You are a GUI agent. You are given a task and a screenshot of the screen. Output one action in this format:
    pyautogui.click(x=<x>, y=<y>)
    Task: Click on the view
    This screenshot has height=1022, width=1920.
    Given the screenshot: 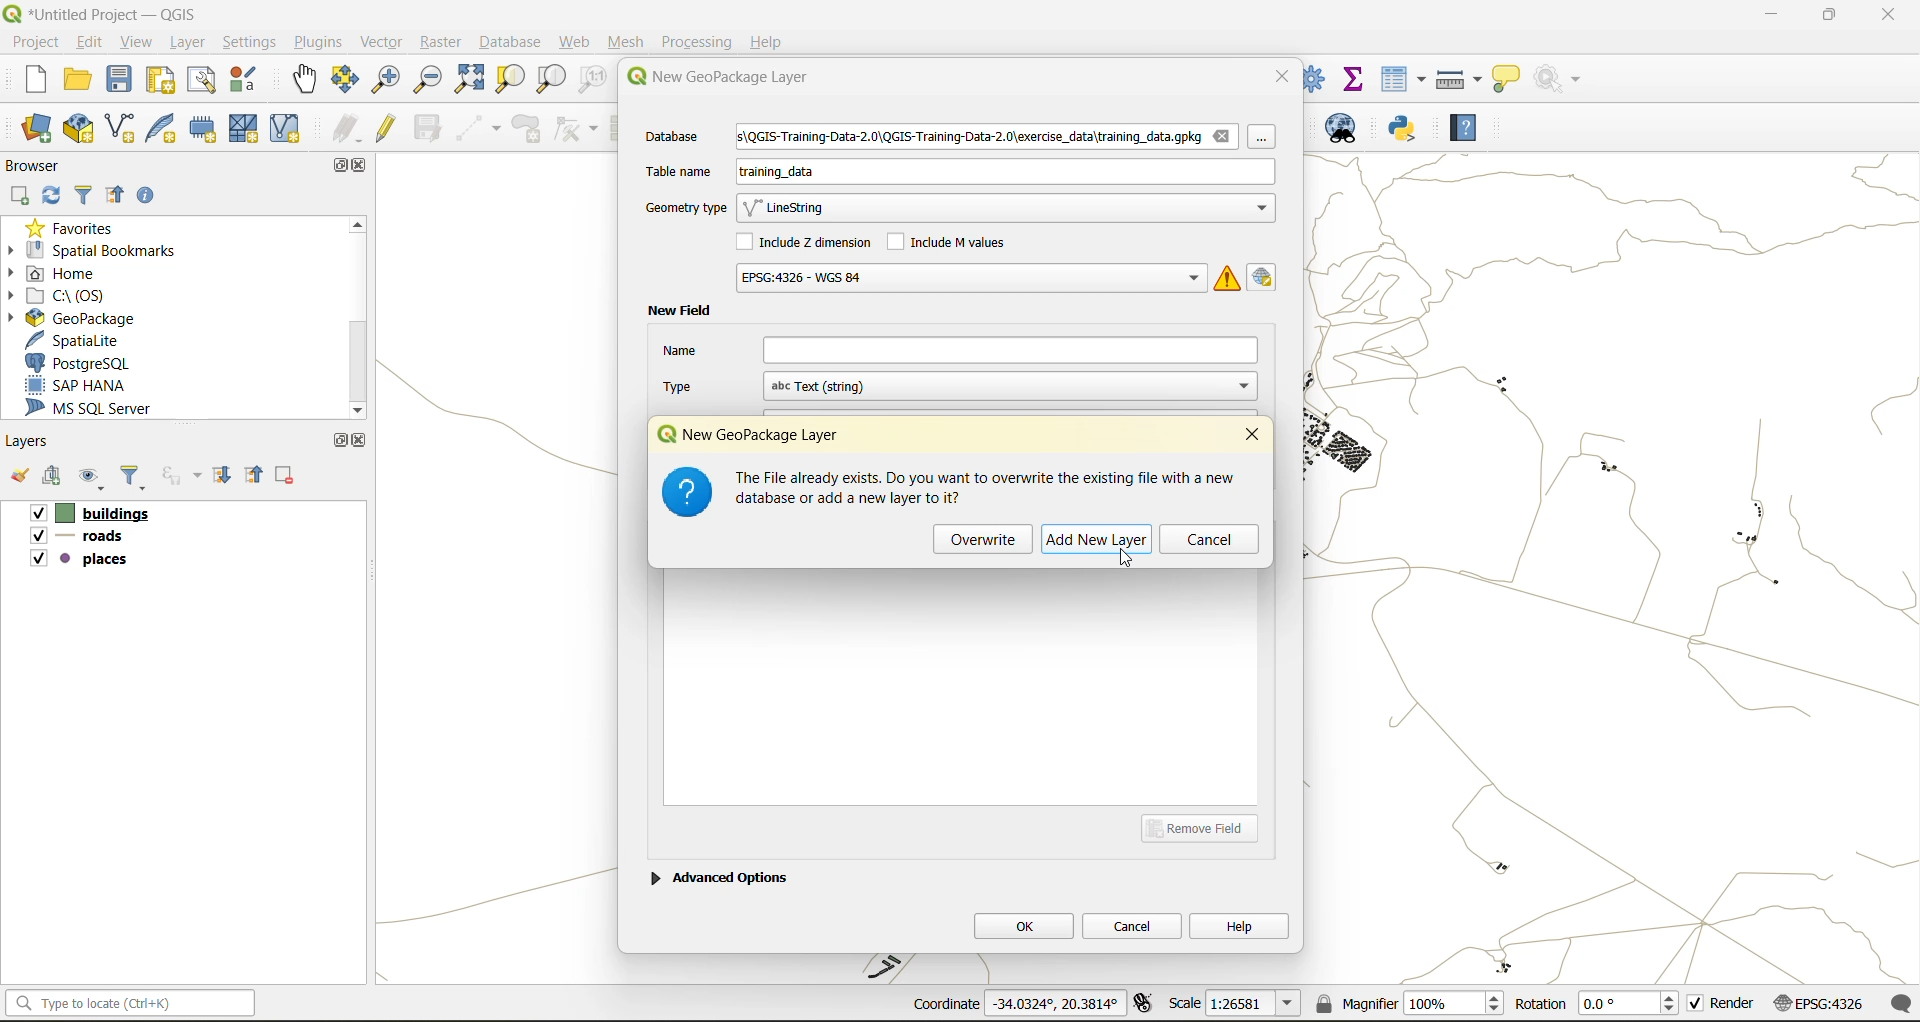 What is the action you would take?
    pyautogui.click(x=139, y=41)
    